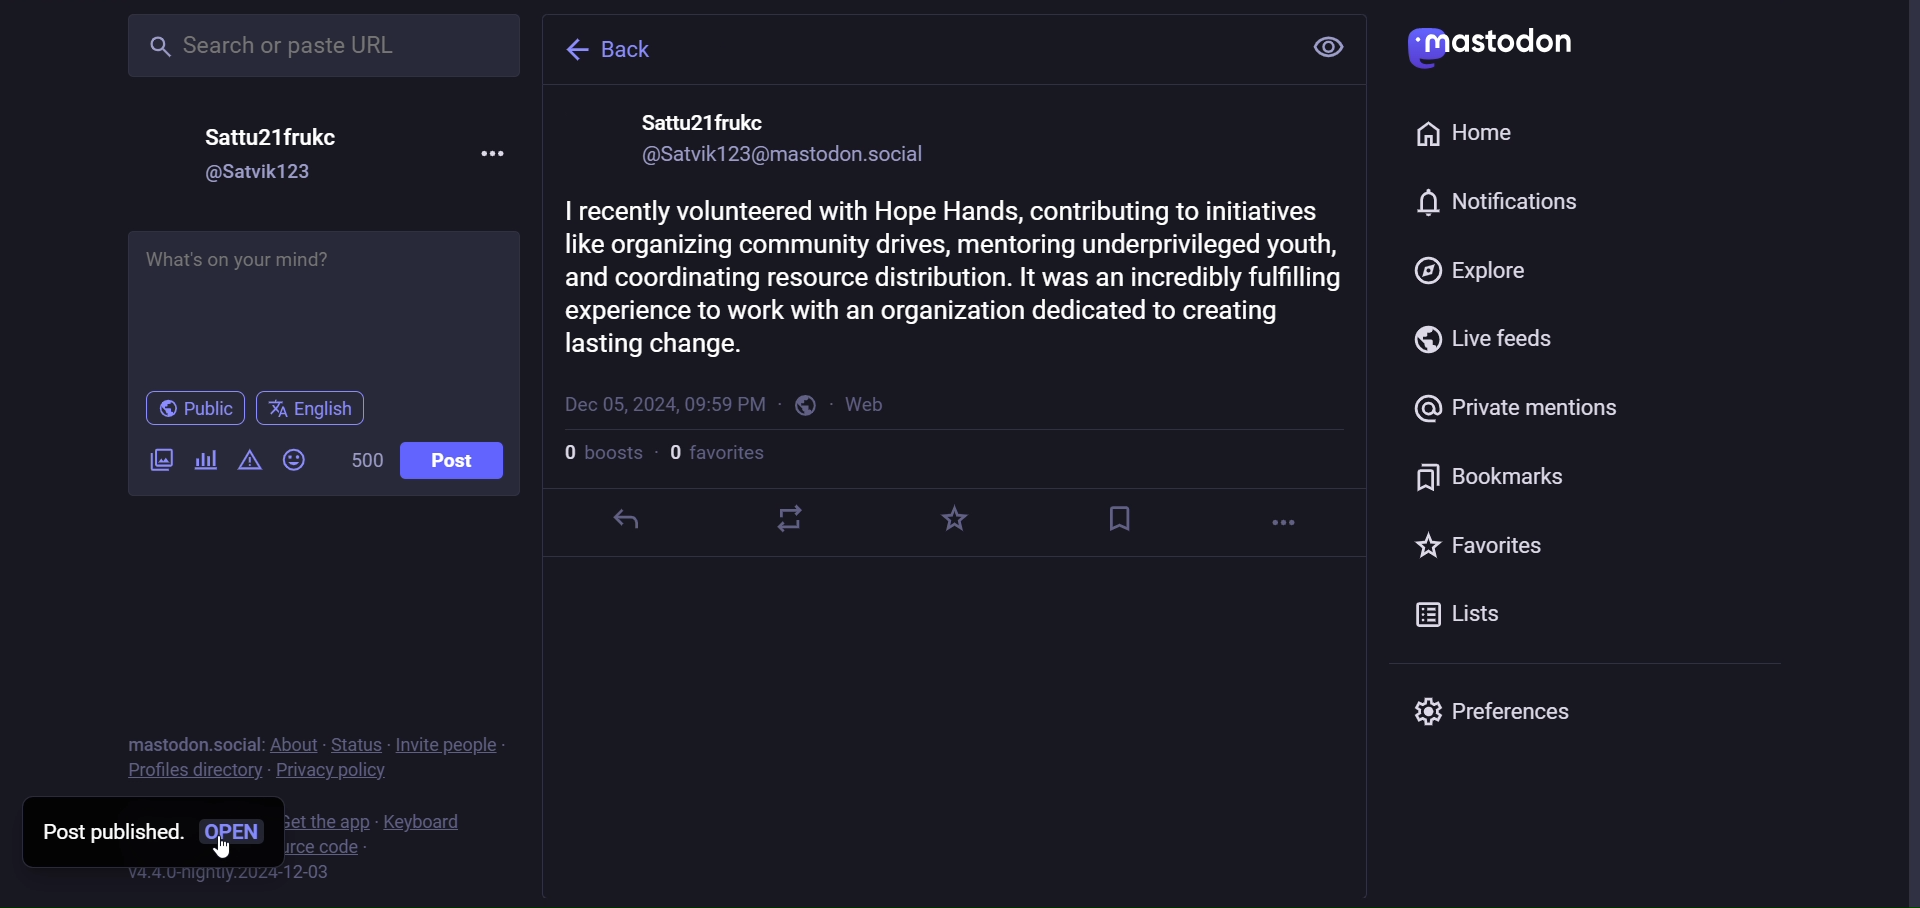 Image resolution: width=1920 pixels, height=908 pixels. I want to click on explore, so click(1473, 273).